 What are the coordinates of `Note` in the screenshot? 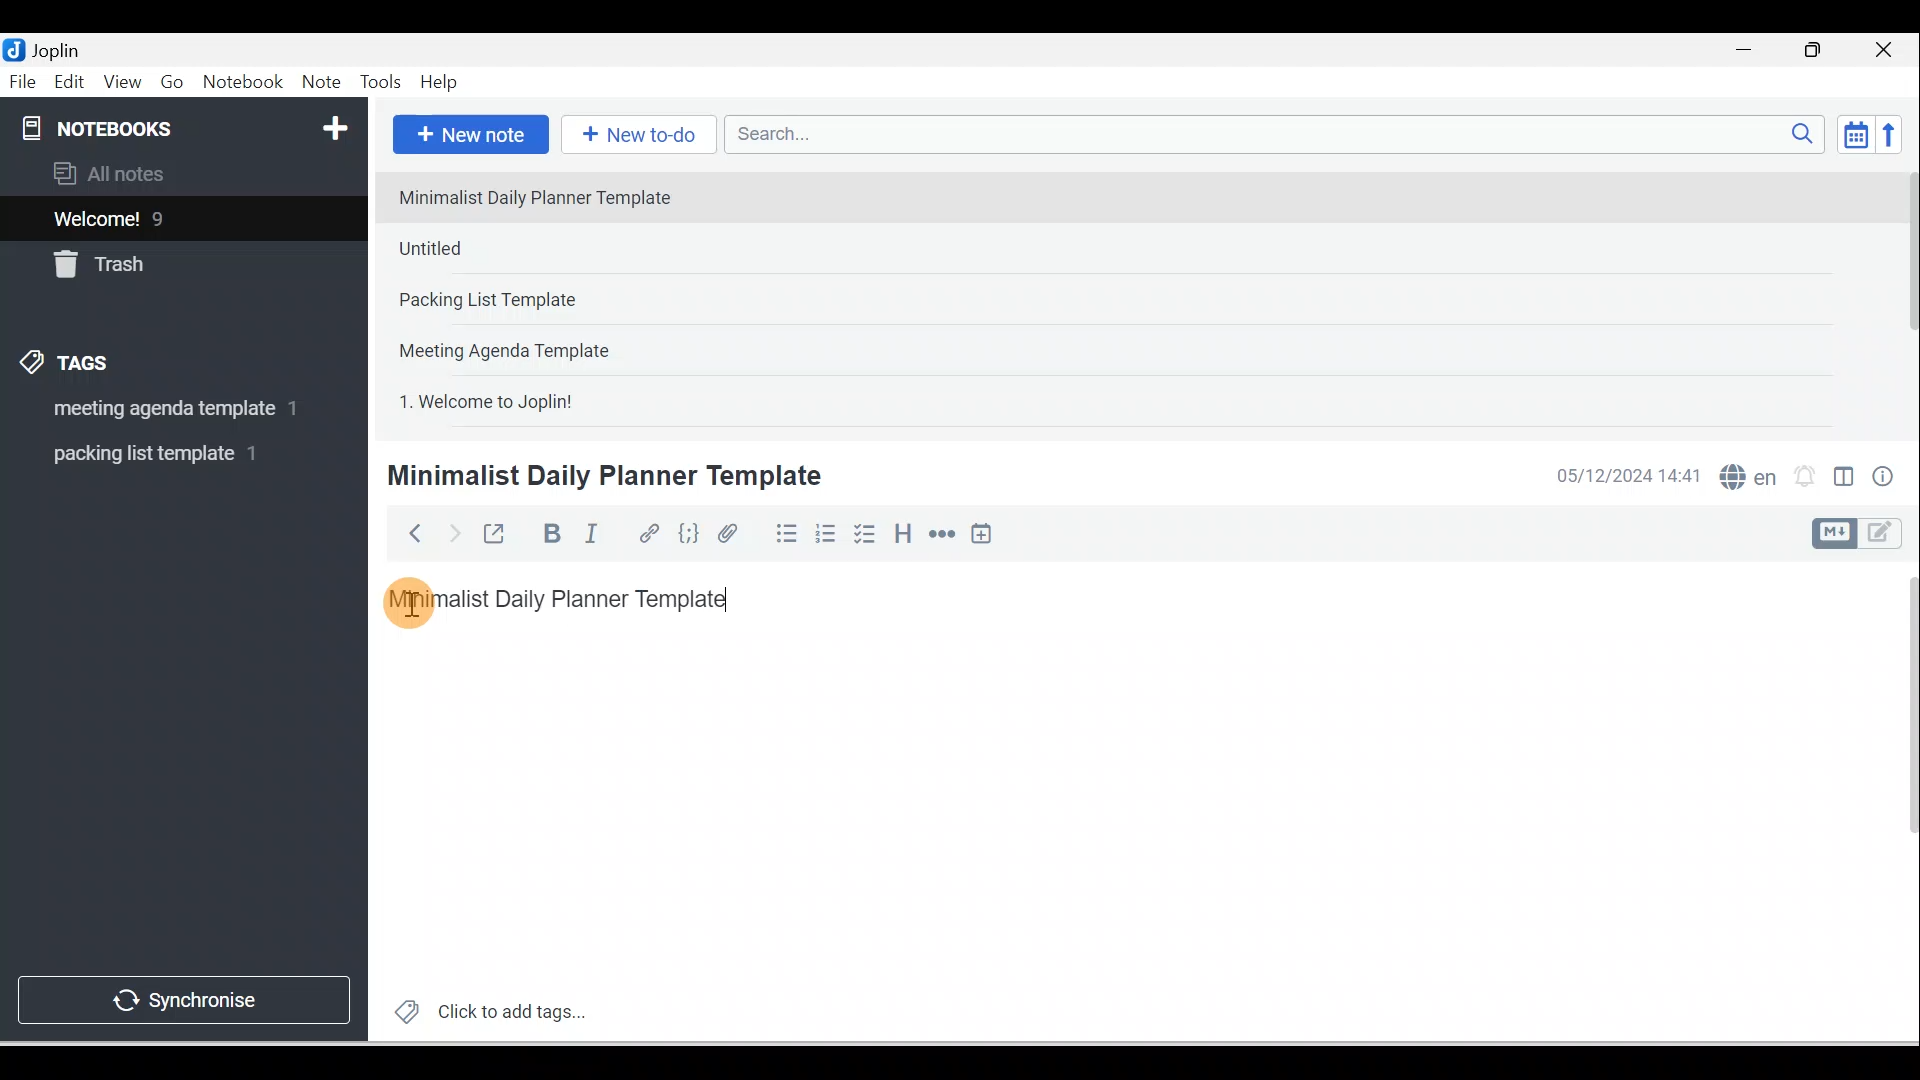 It's located at (319, 83).